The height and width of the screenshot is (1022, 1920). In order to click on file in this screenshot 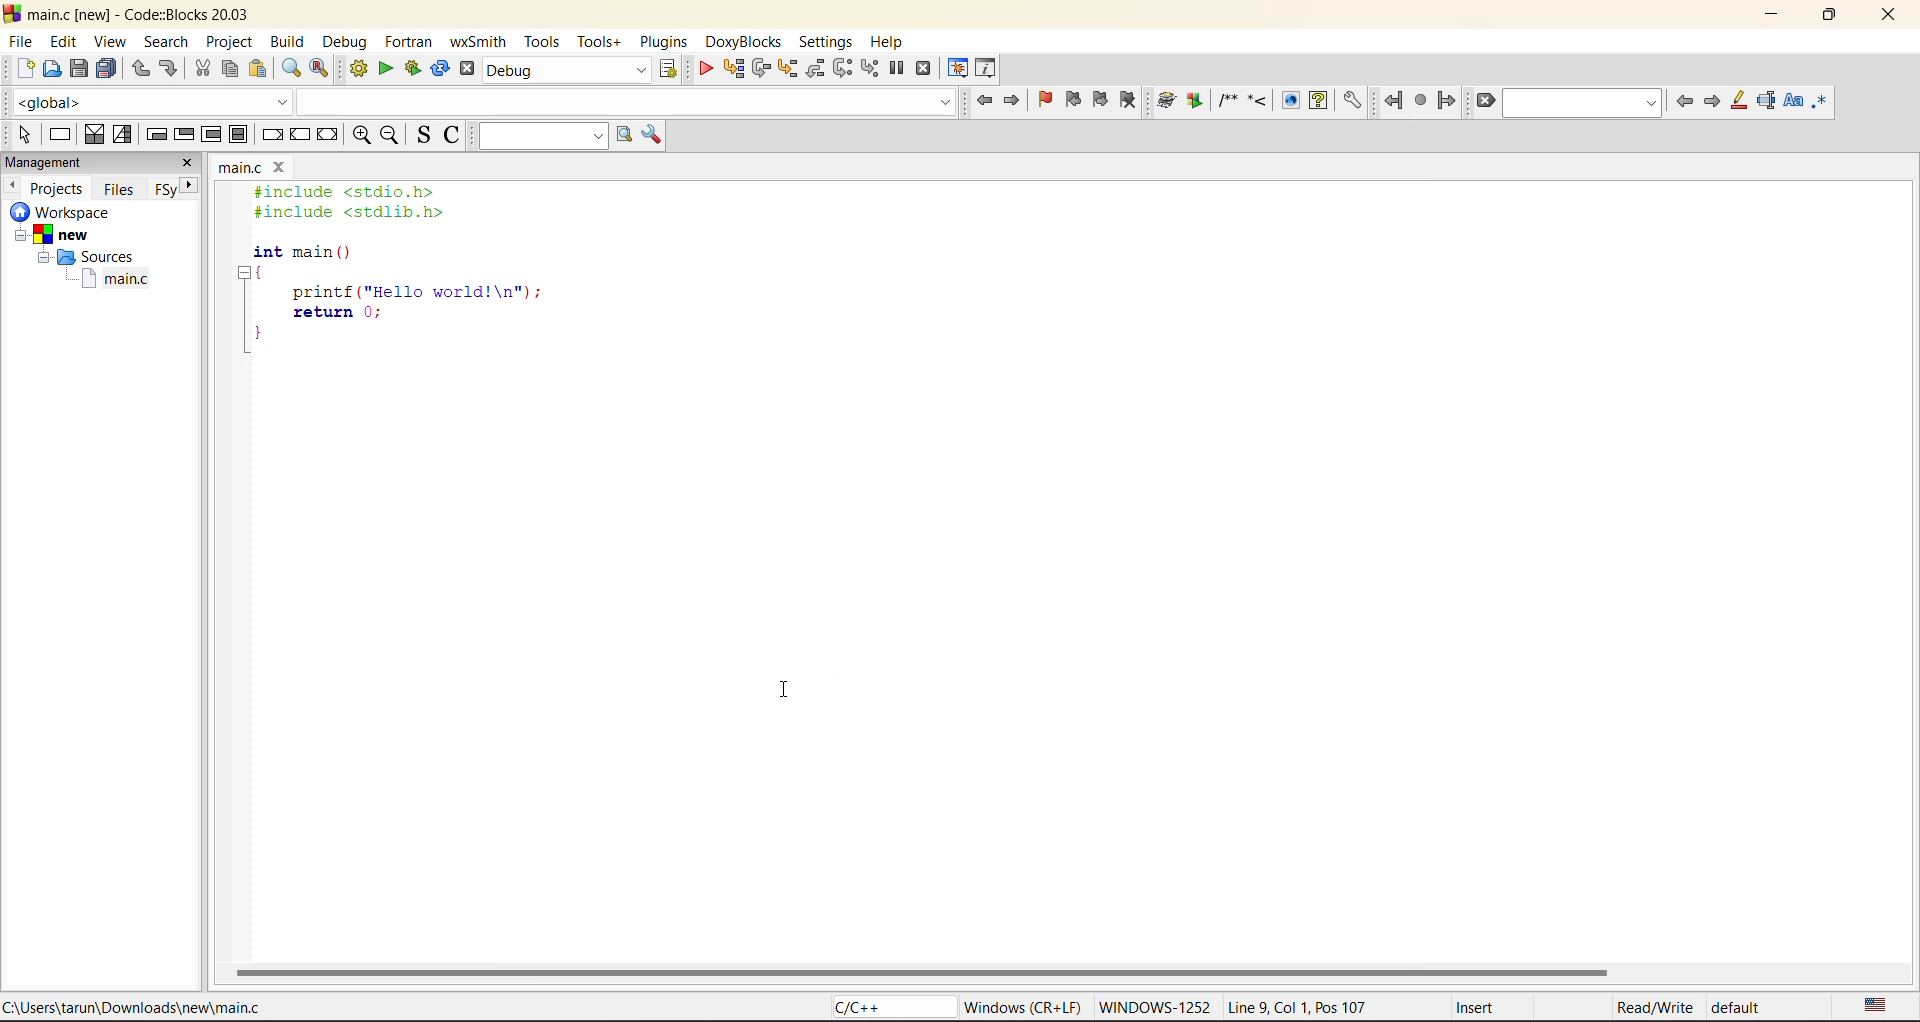, I will do `click(18, 43)`.